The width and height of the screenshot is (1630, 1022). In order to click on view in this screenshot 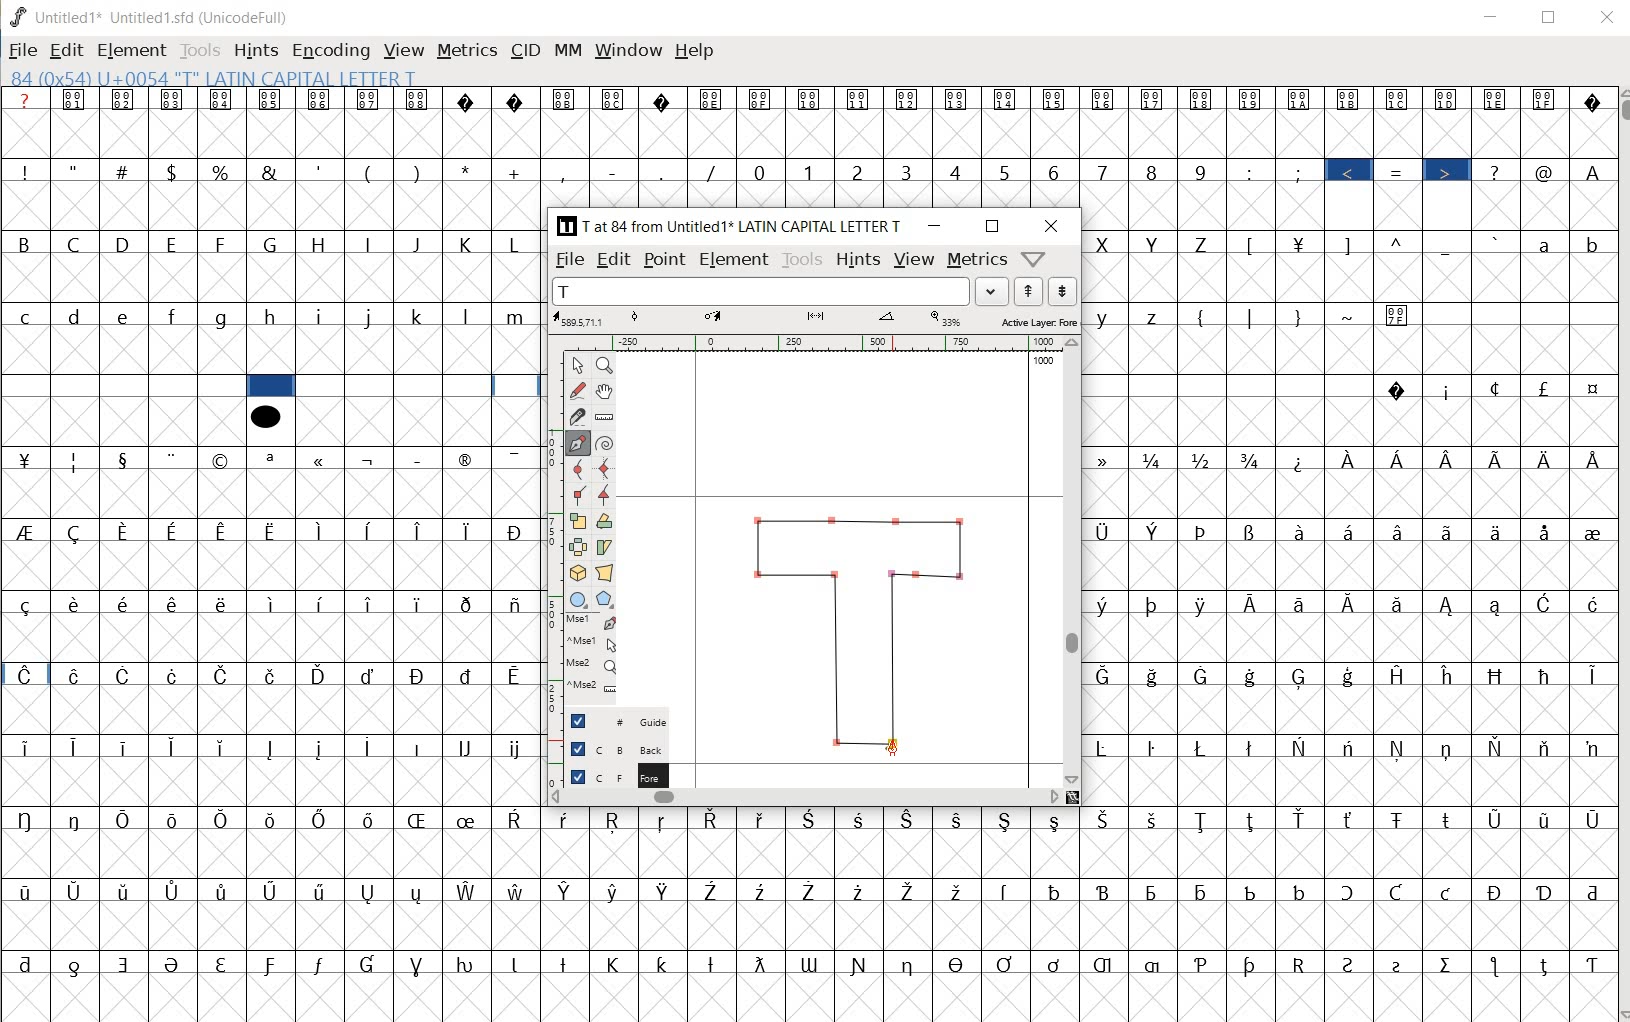, I will do `click(914, 258)`.